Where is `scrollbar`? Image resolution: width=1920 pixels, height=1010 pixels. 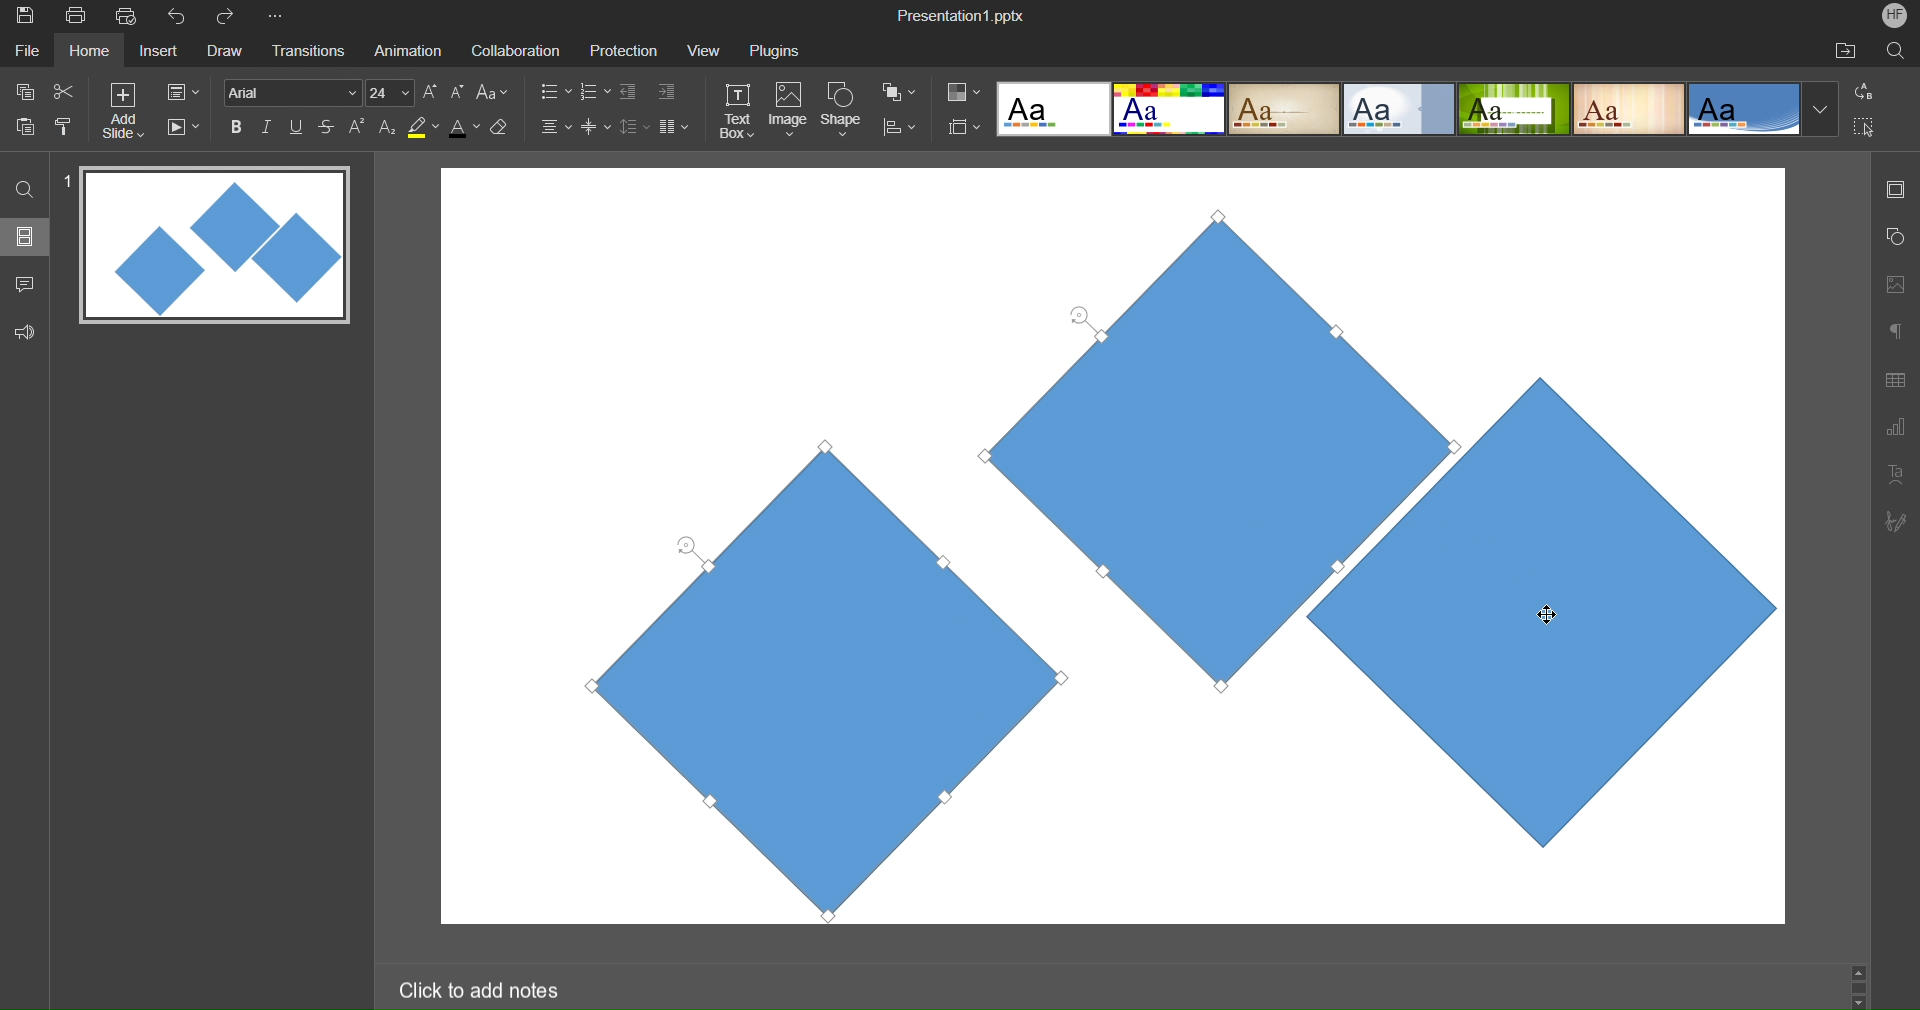 scrollbar is located at coordinates (1858, 985).